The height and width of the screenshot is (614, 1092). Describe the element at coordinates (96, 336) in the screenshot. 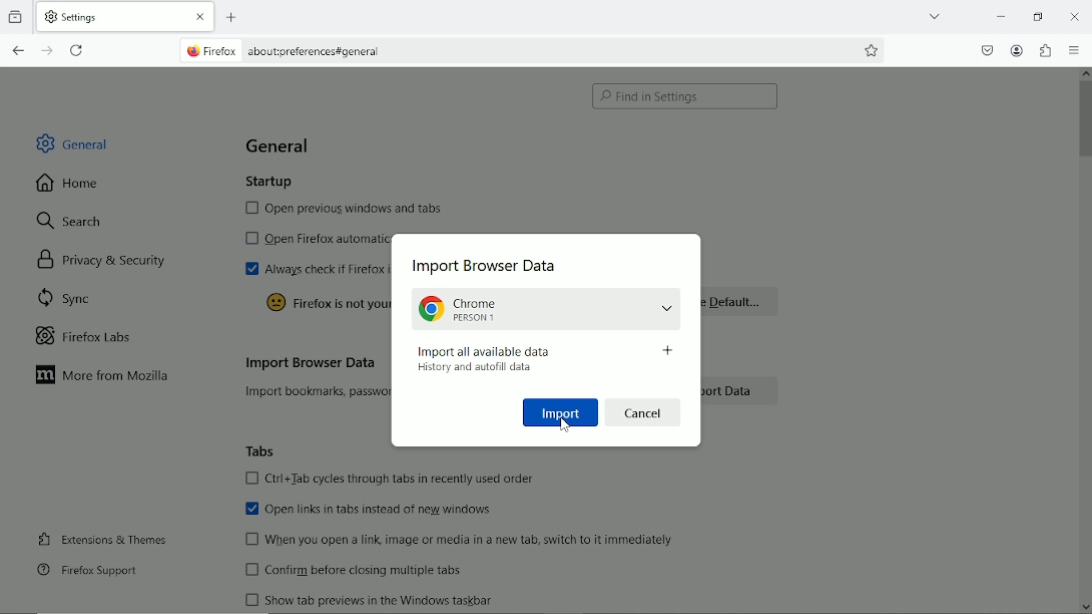

I see `Firefox labs` at that location.